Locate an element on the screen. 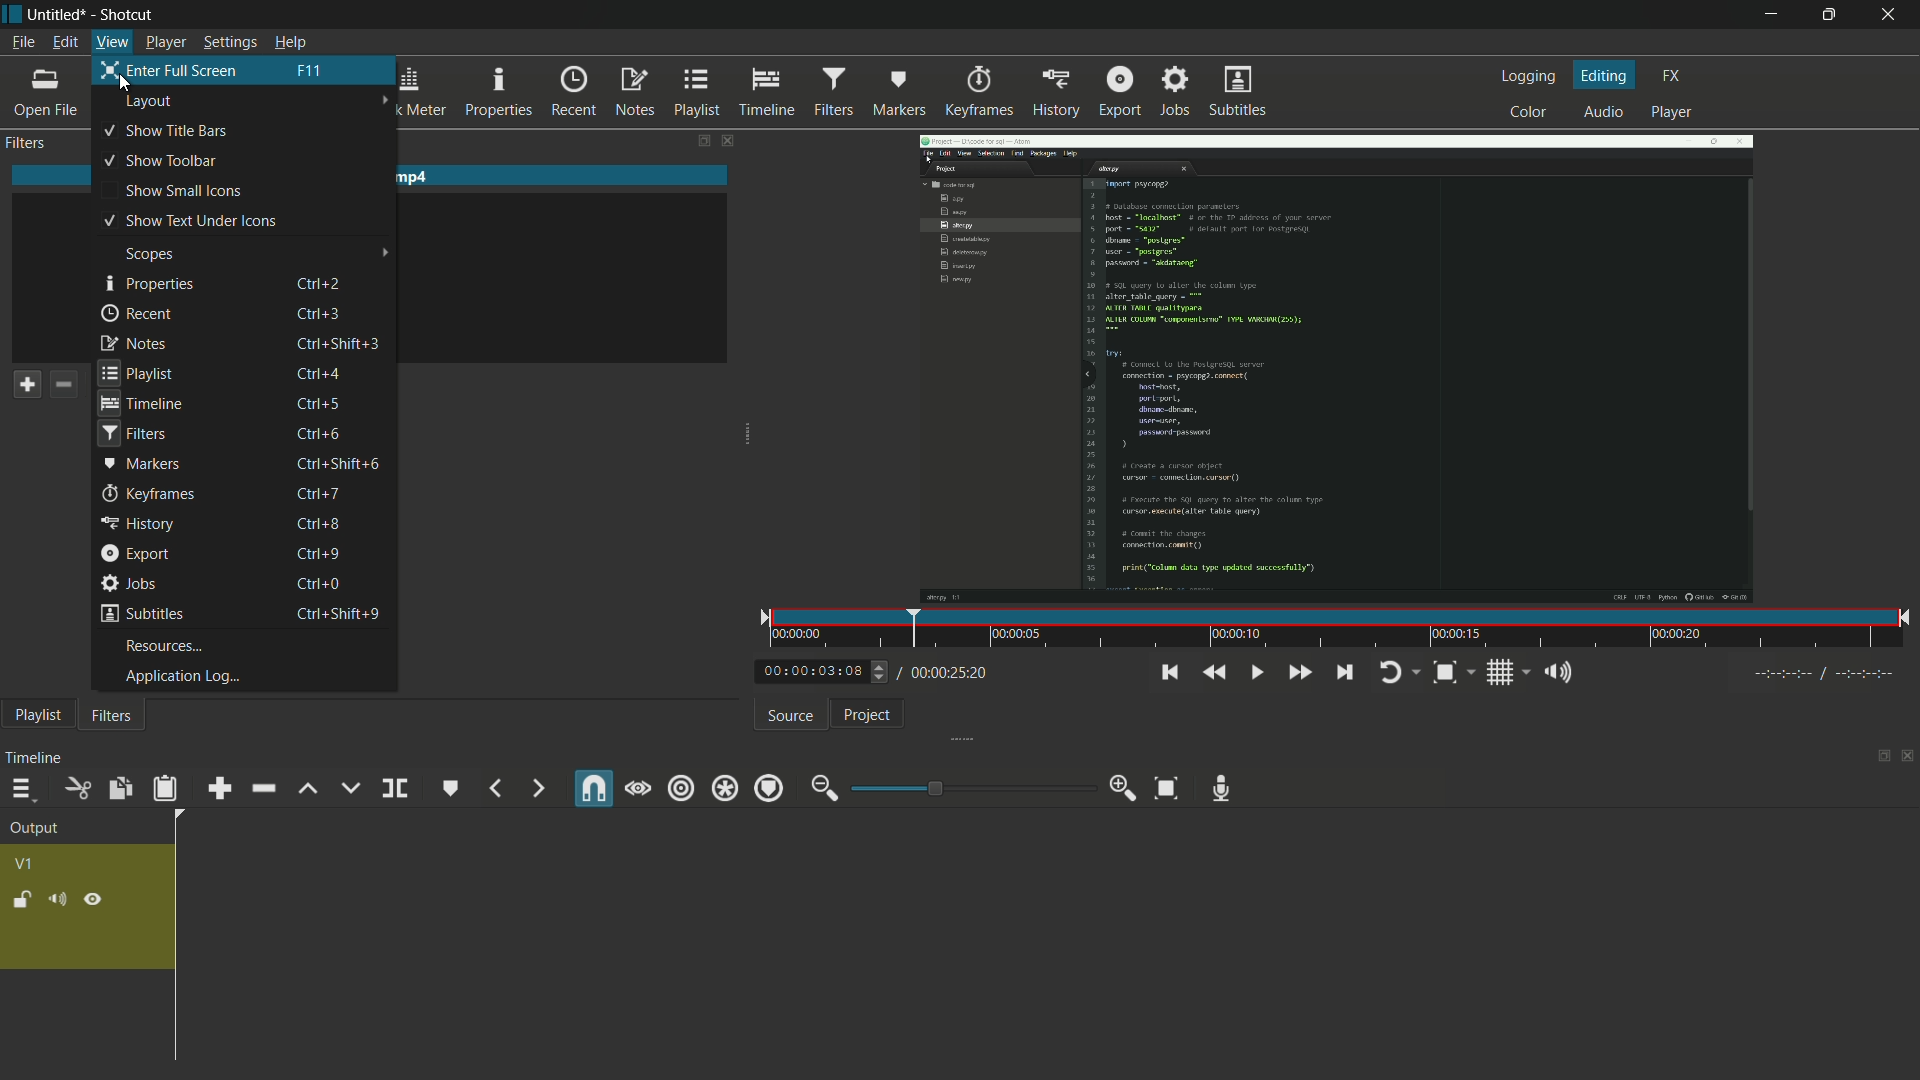  keyframes is located at coordinates (148, 494).